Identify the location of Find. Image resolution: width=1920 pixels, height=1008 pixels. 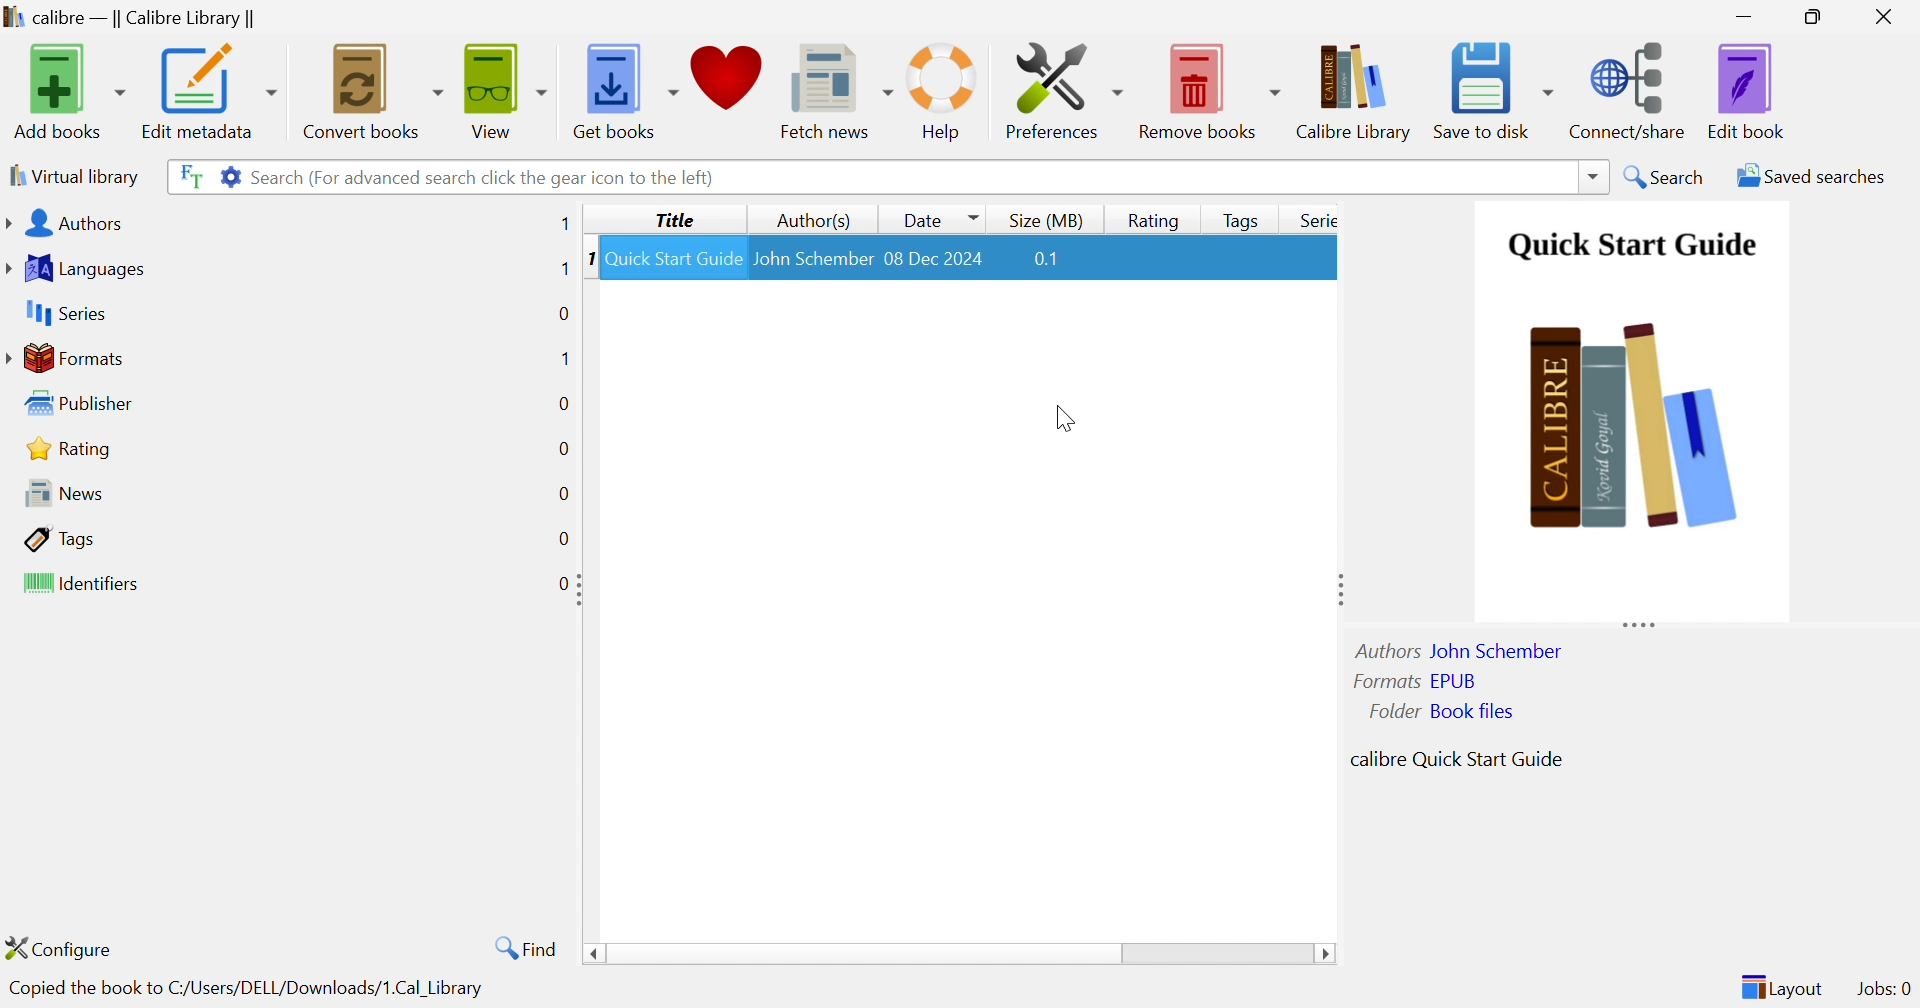
(528, 948).